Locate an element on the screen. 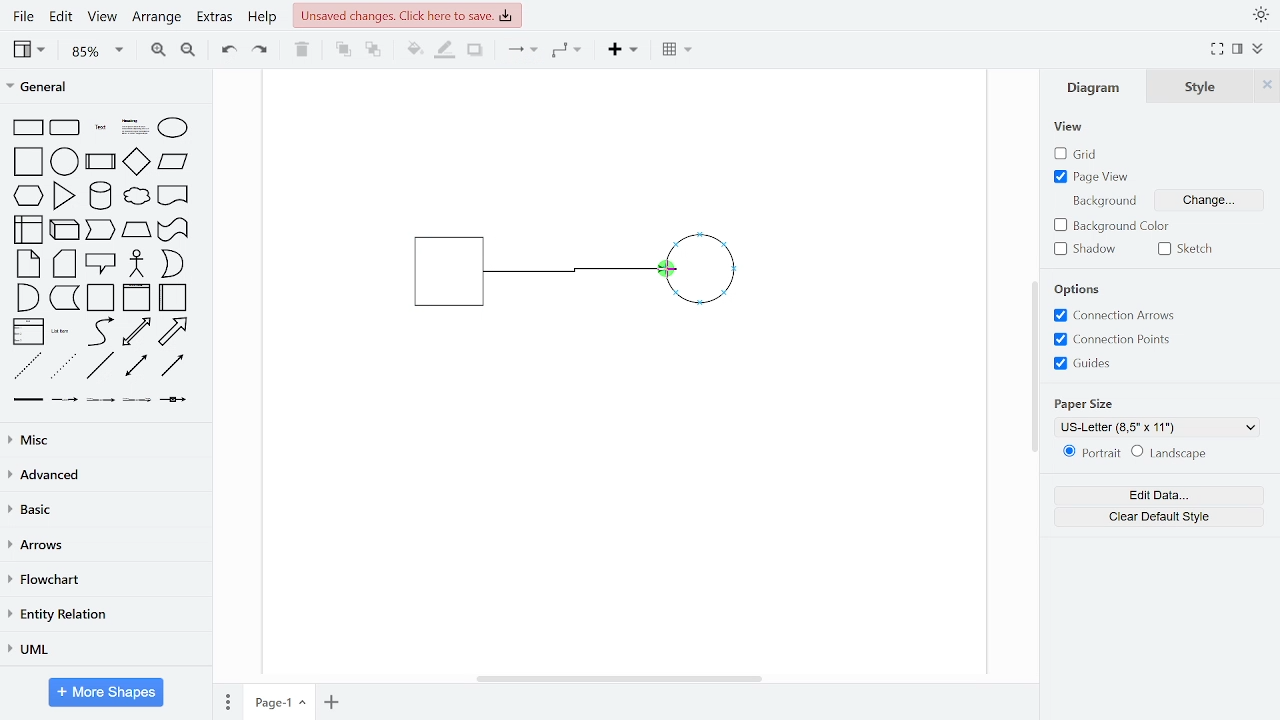  line is located at coordinates (100, 366).